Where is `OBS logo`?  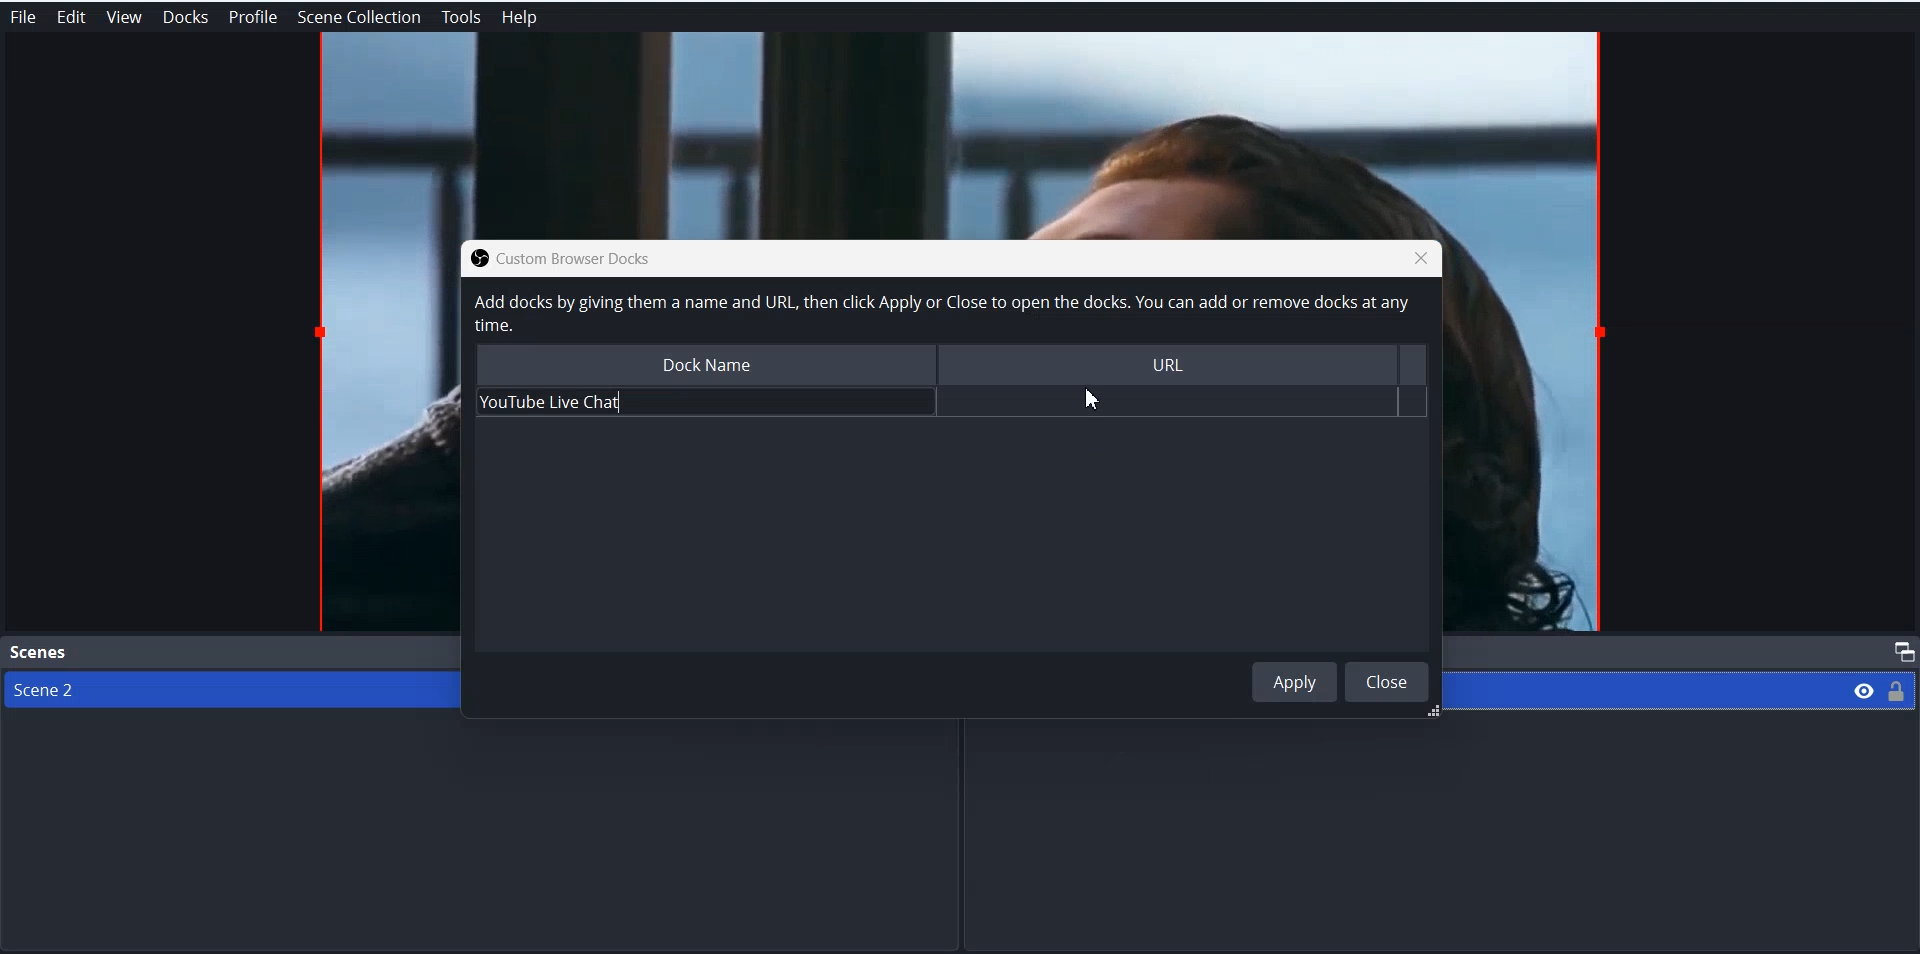 OBS logo is located at coordinates (474, 258).